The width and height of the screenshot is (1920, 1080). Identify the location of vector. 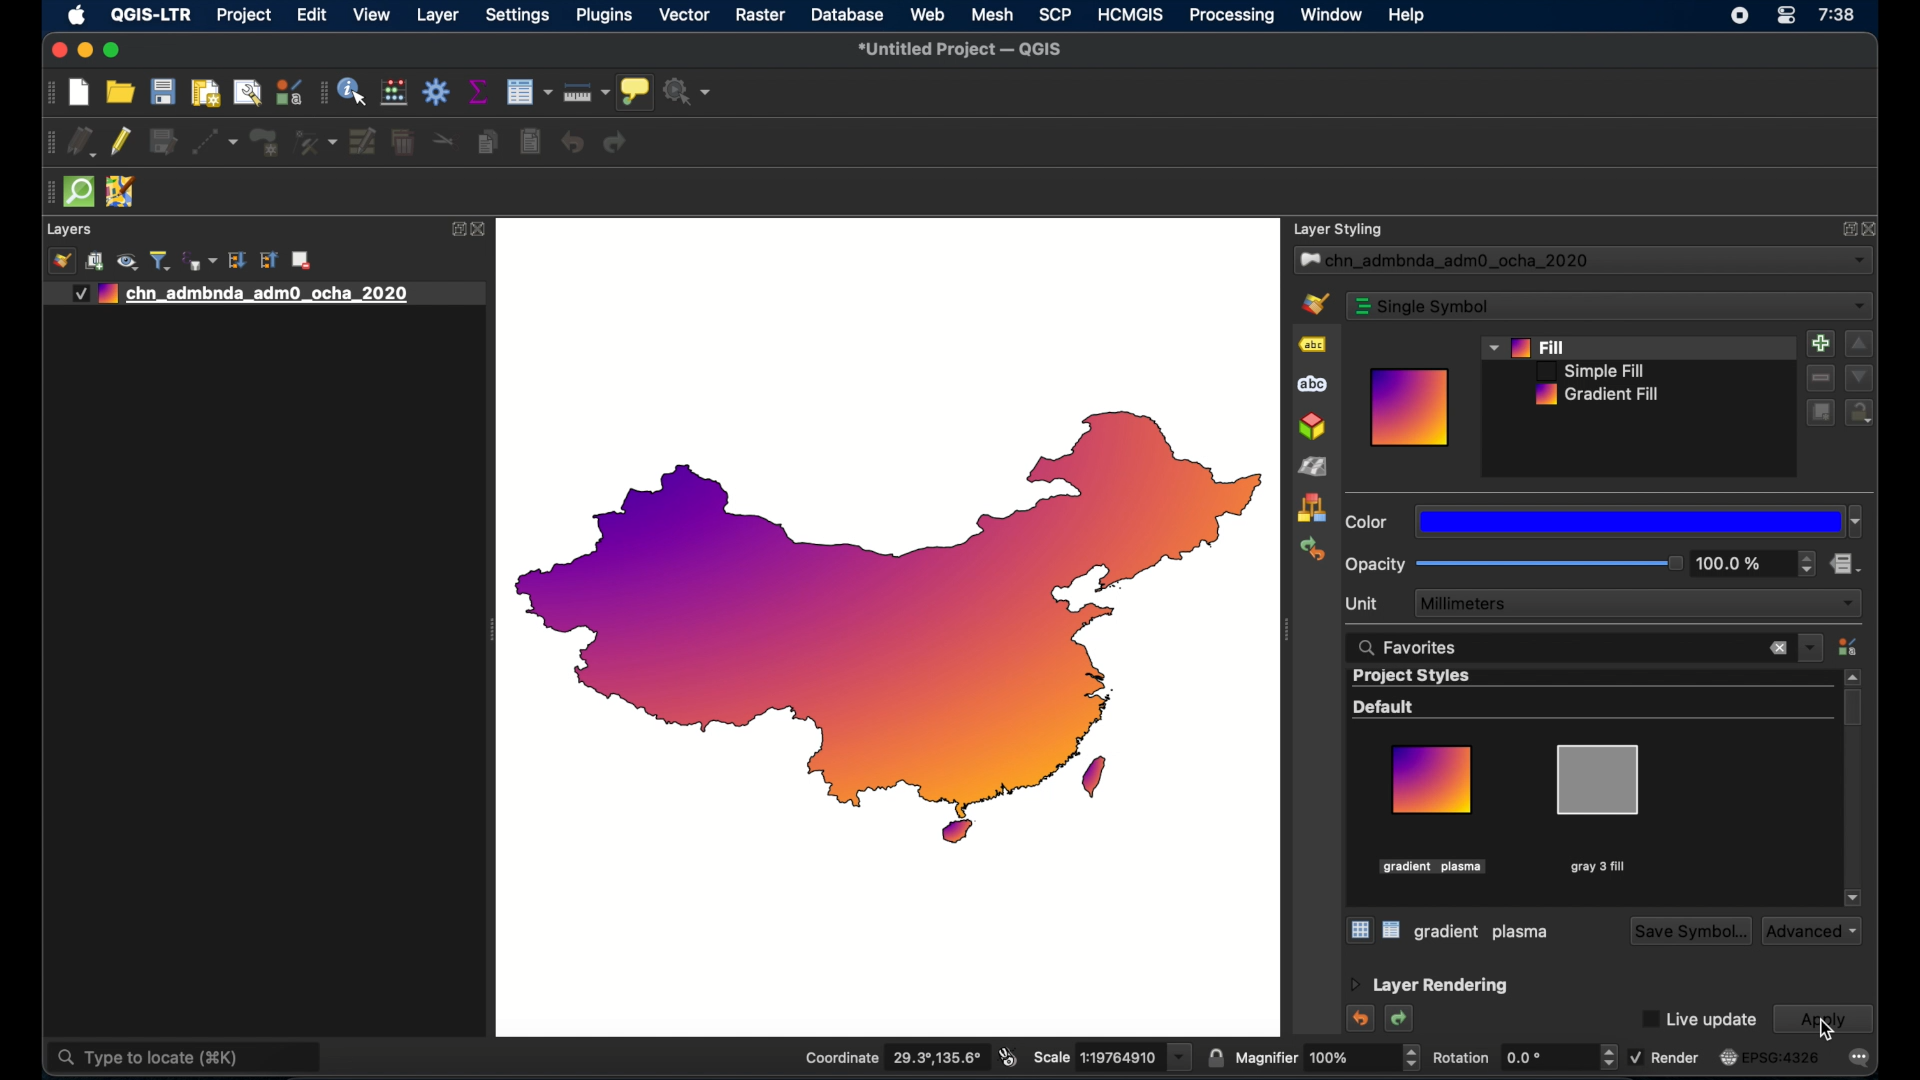
(685, 14).